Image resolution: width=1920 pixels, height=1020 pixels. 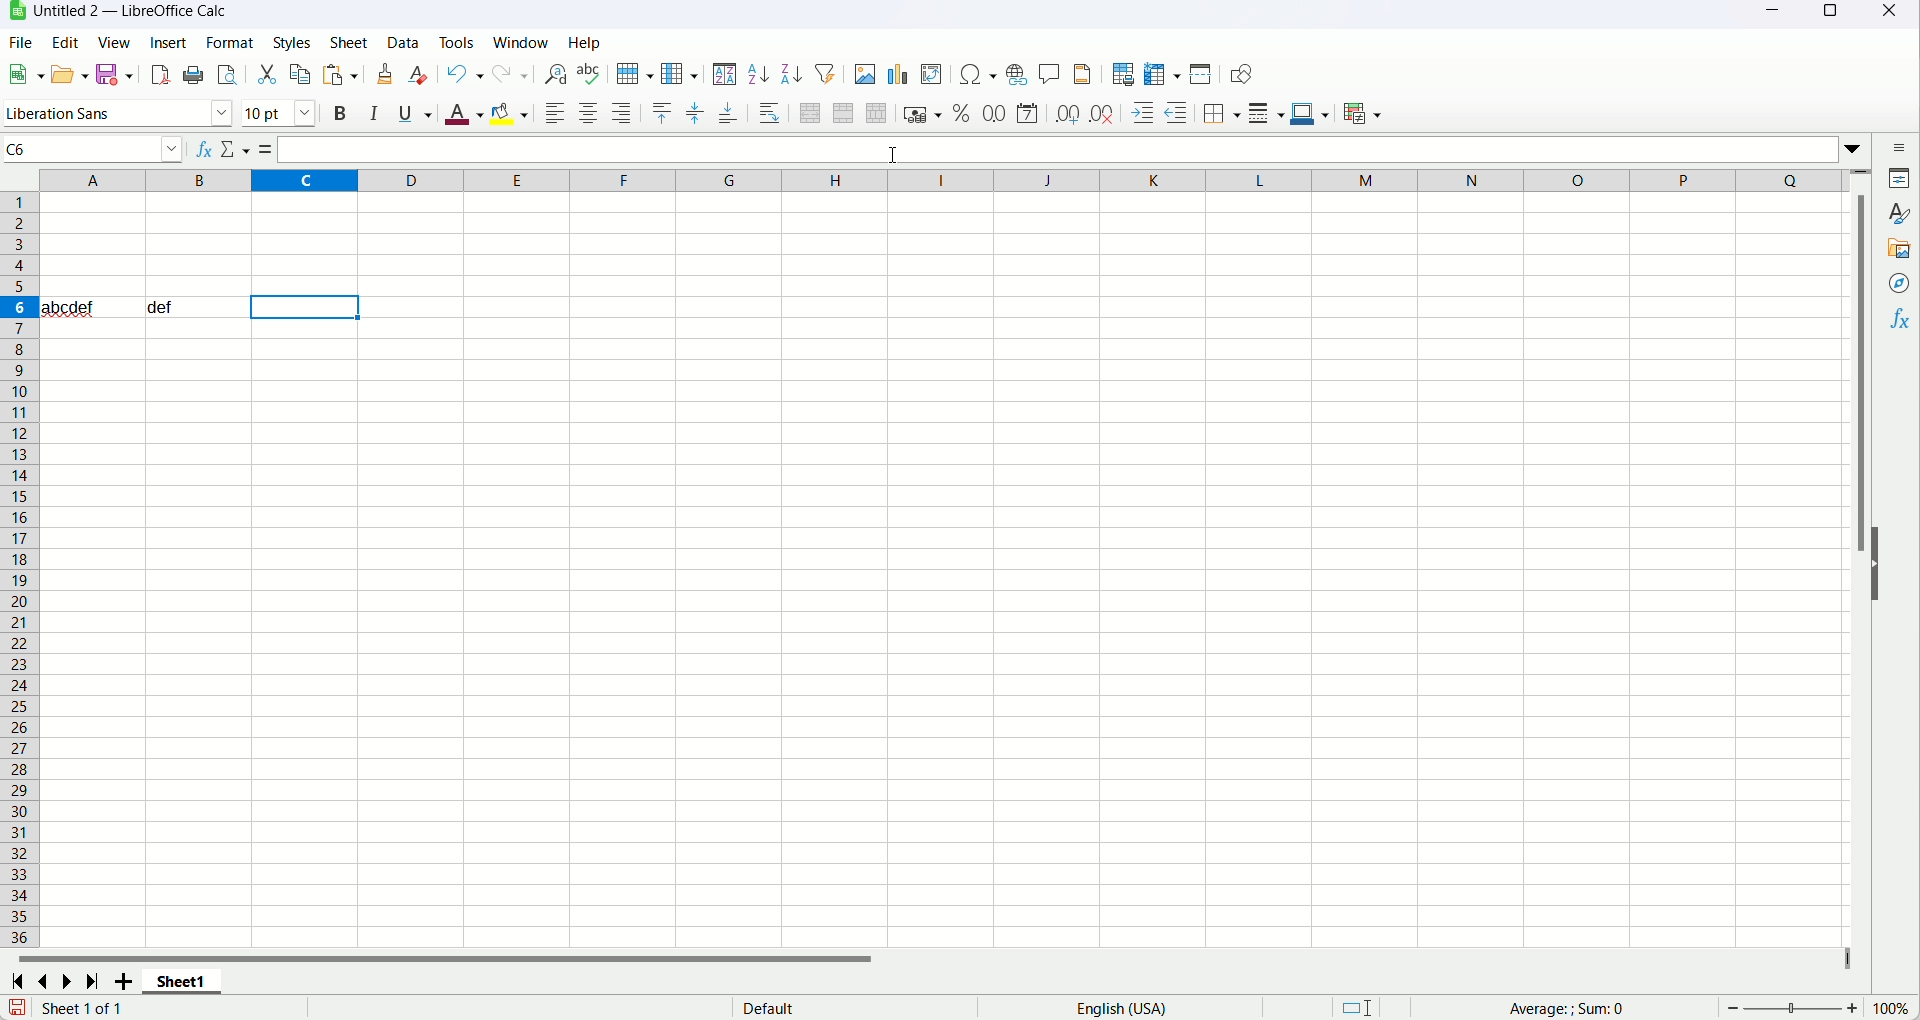 I want to click on sheet1, so click(x=185, y=981).